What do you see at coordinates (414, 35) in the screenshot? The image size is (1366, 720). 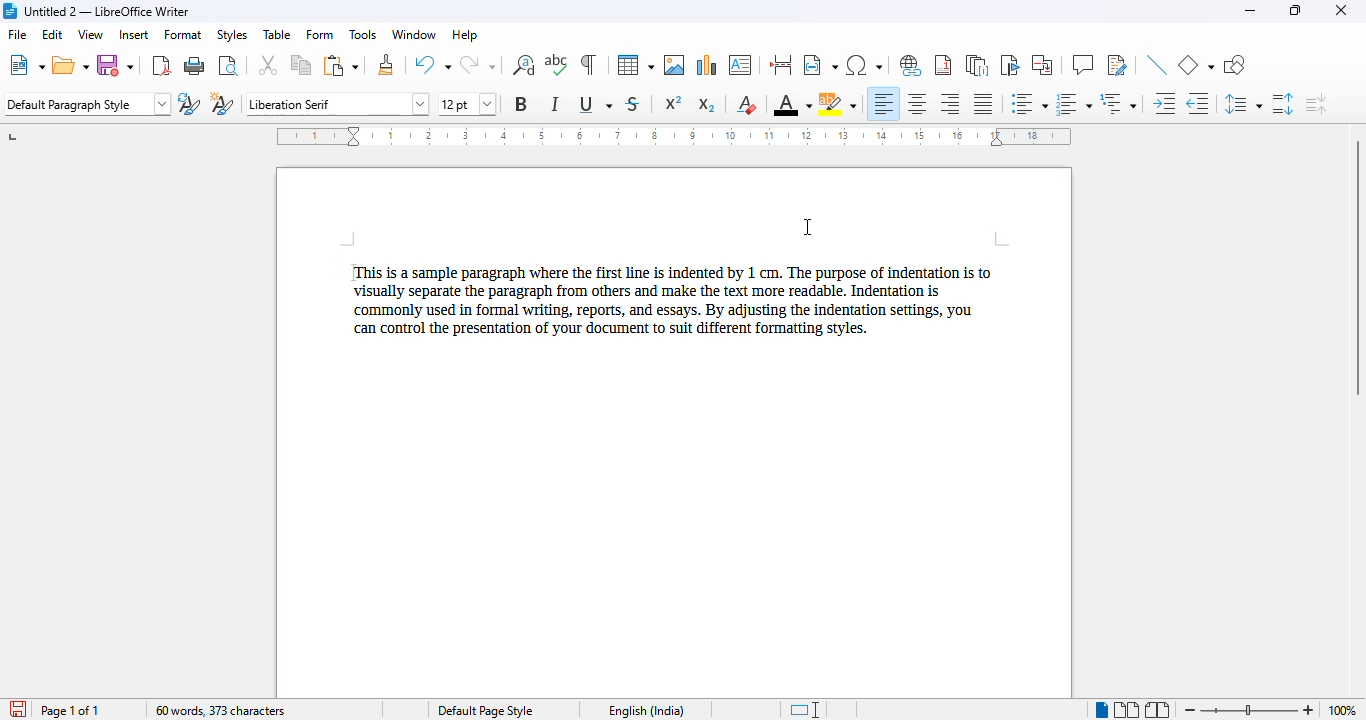 I see `window` at bounding box center [414, 35].